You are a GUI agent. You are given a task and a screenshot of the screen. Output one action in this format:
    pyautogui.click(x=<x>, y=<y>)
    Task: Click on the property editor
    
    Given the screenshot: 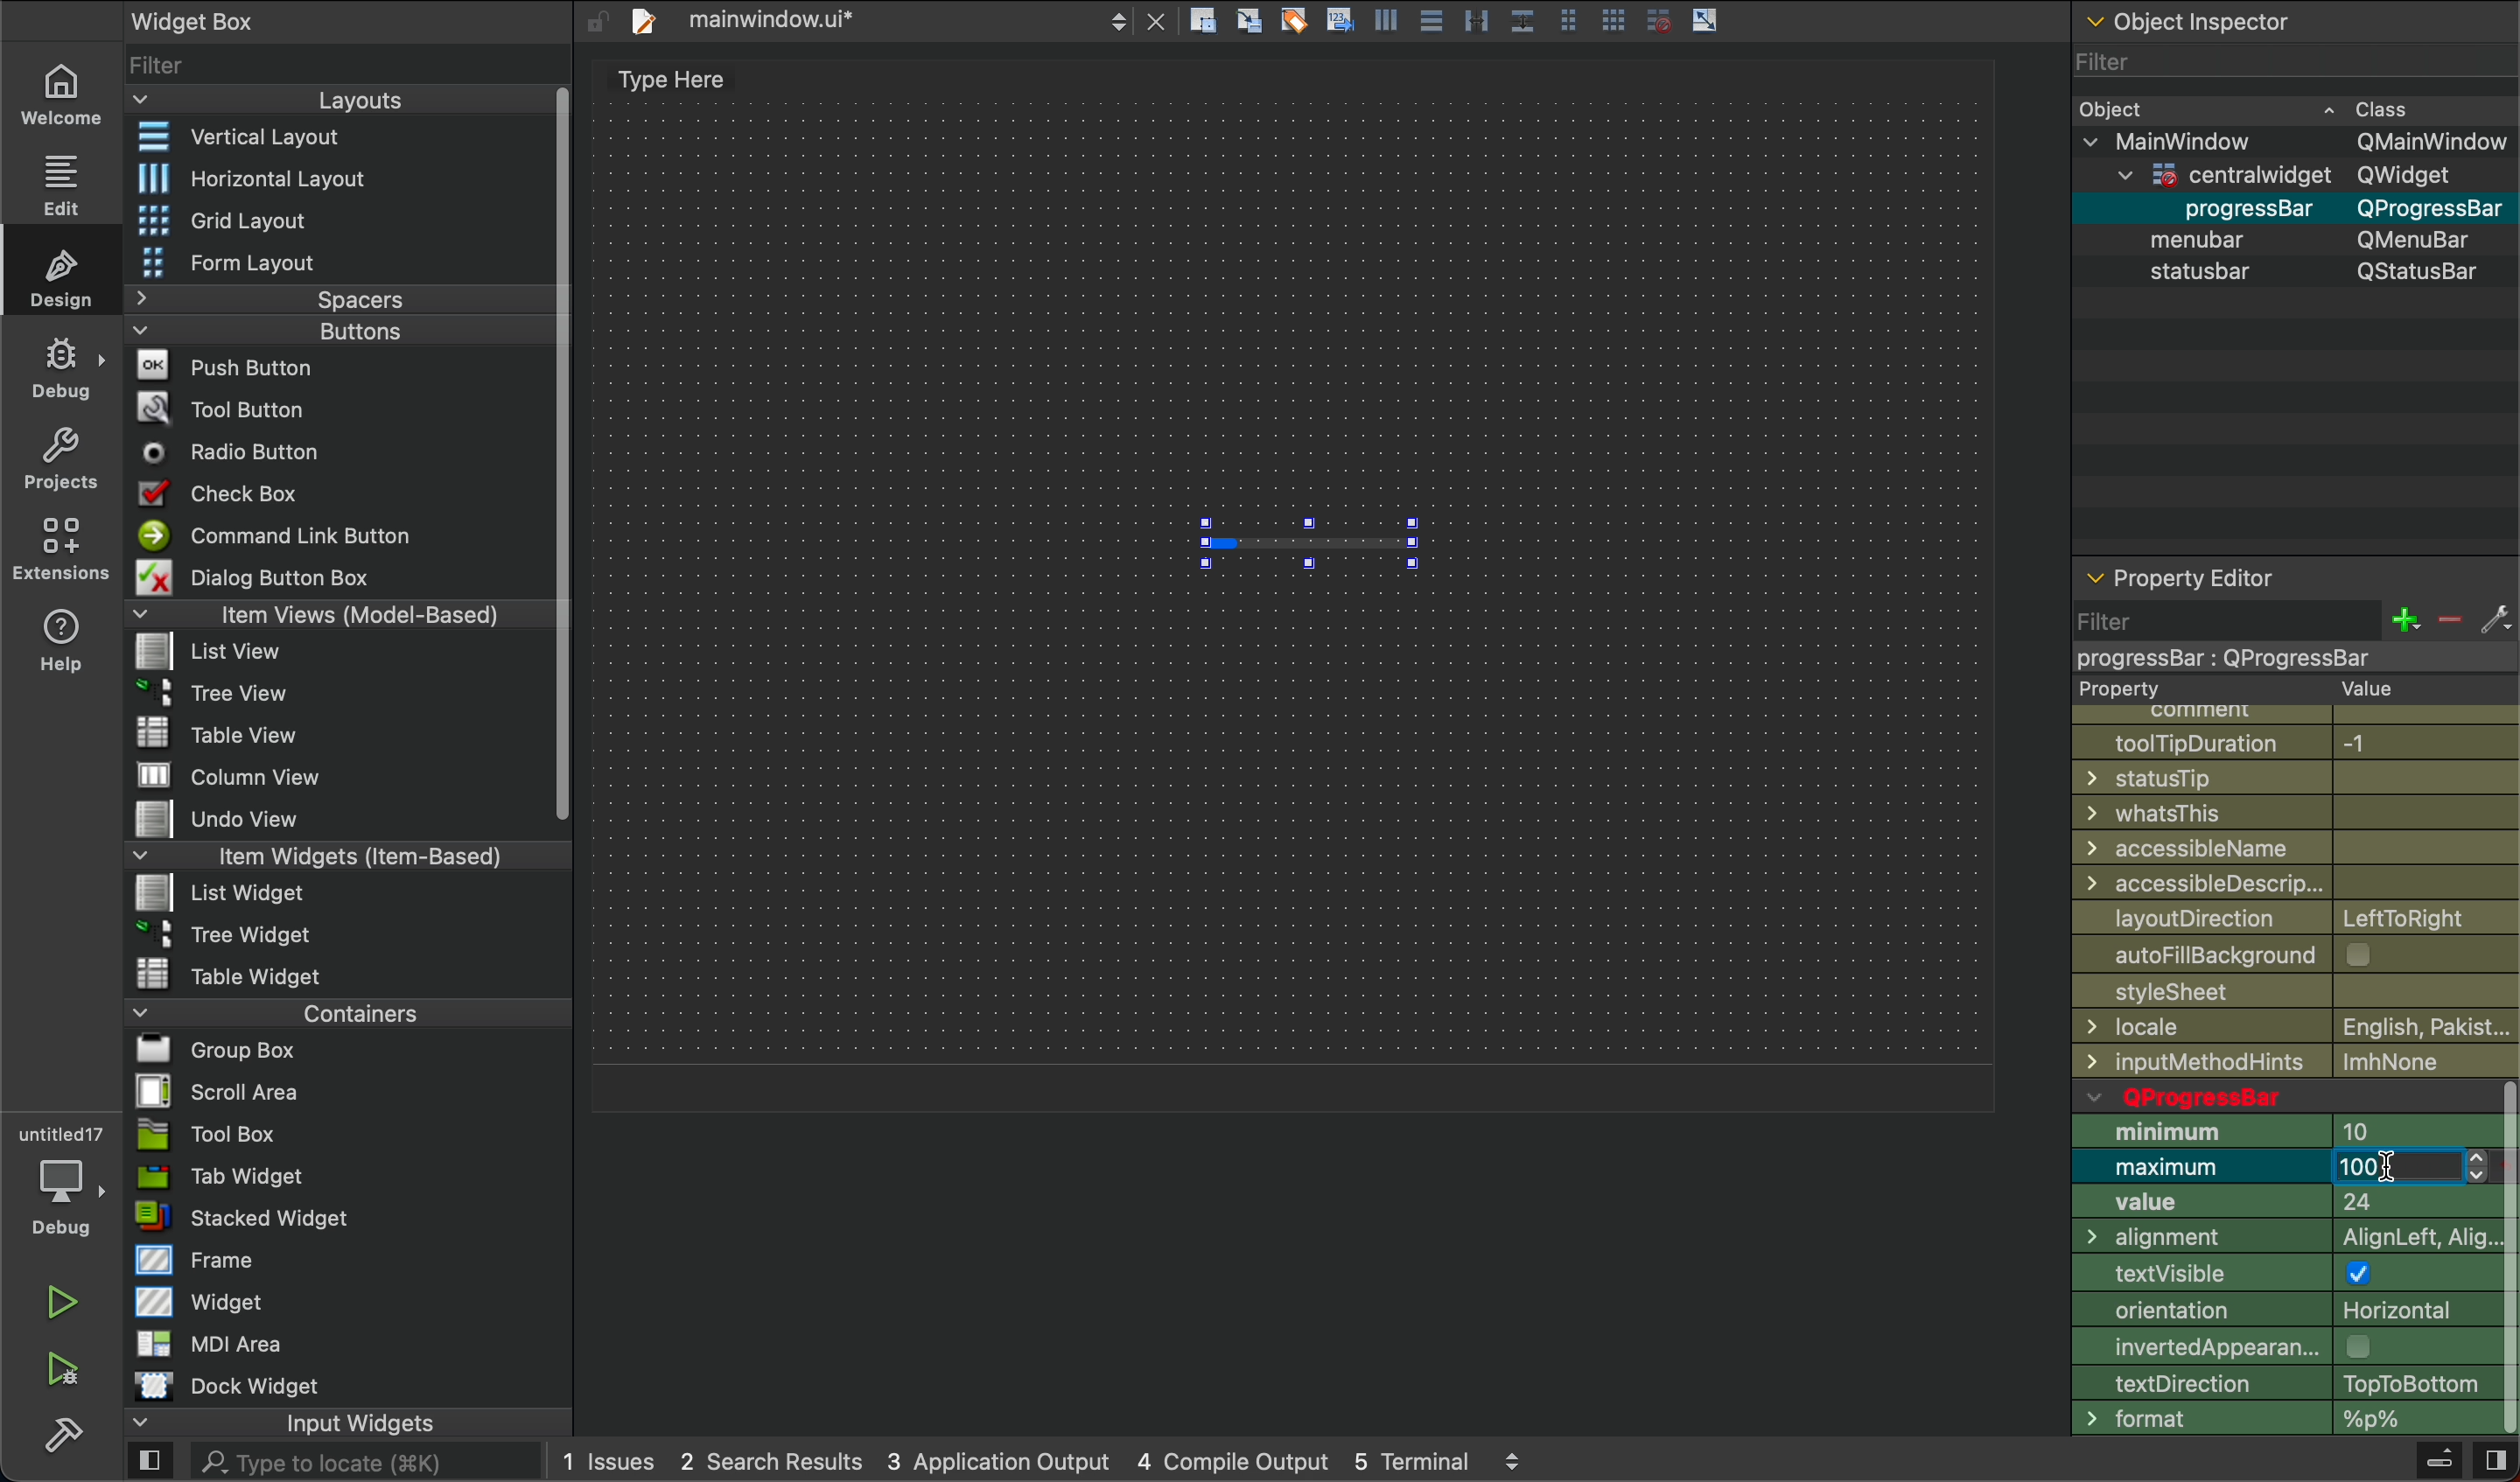 What is the action you would take?
    pyautogui.click(x=2187, y=570)
    